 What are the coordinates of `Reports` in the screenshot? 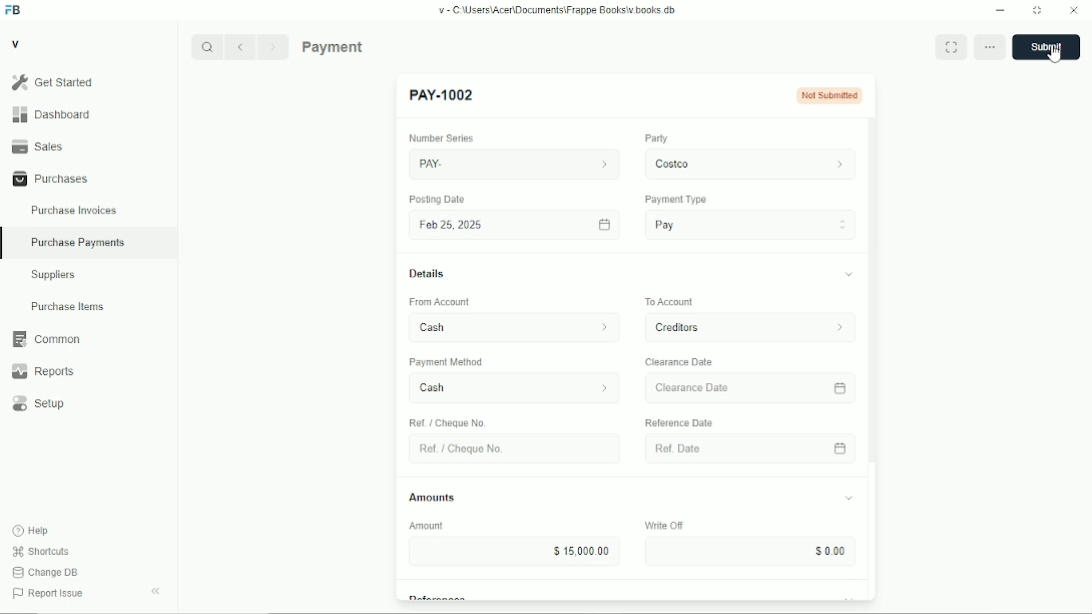 It's located at (89, 371).